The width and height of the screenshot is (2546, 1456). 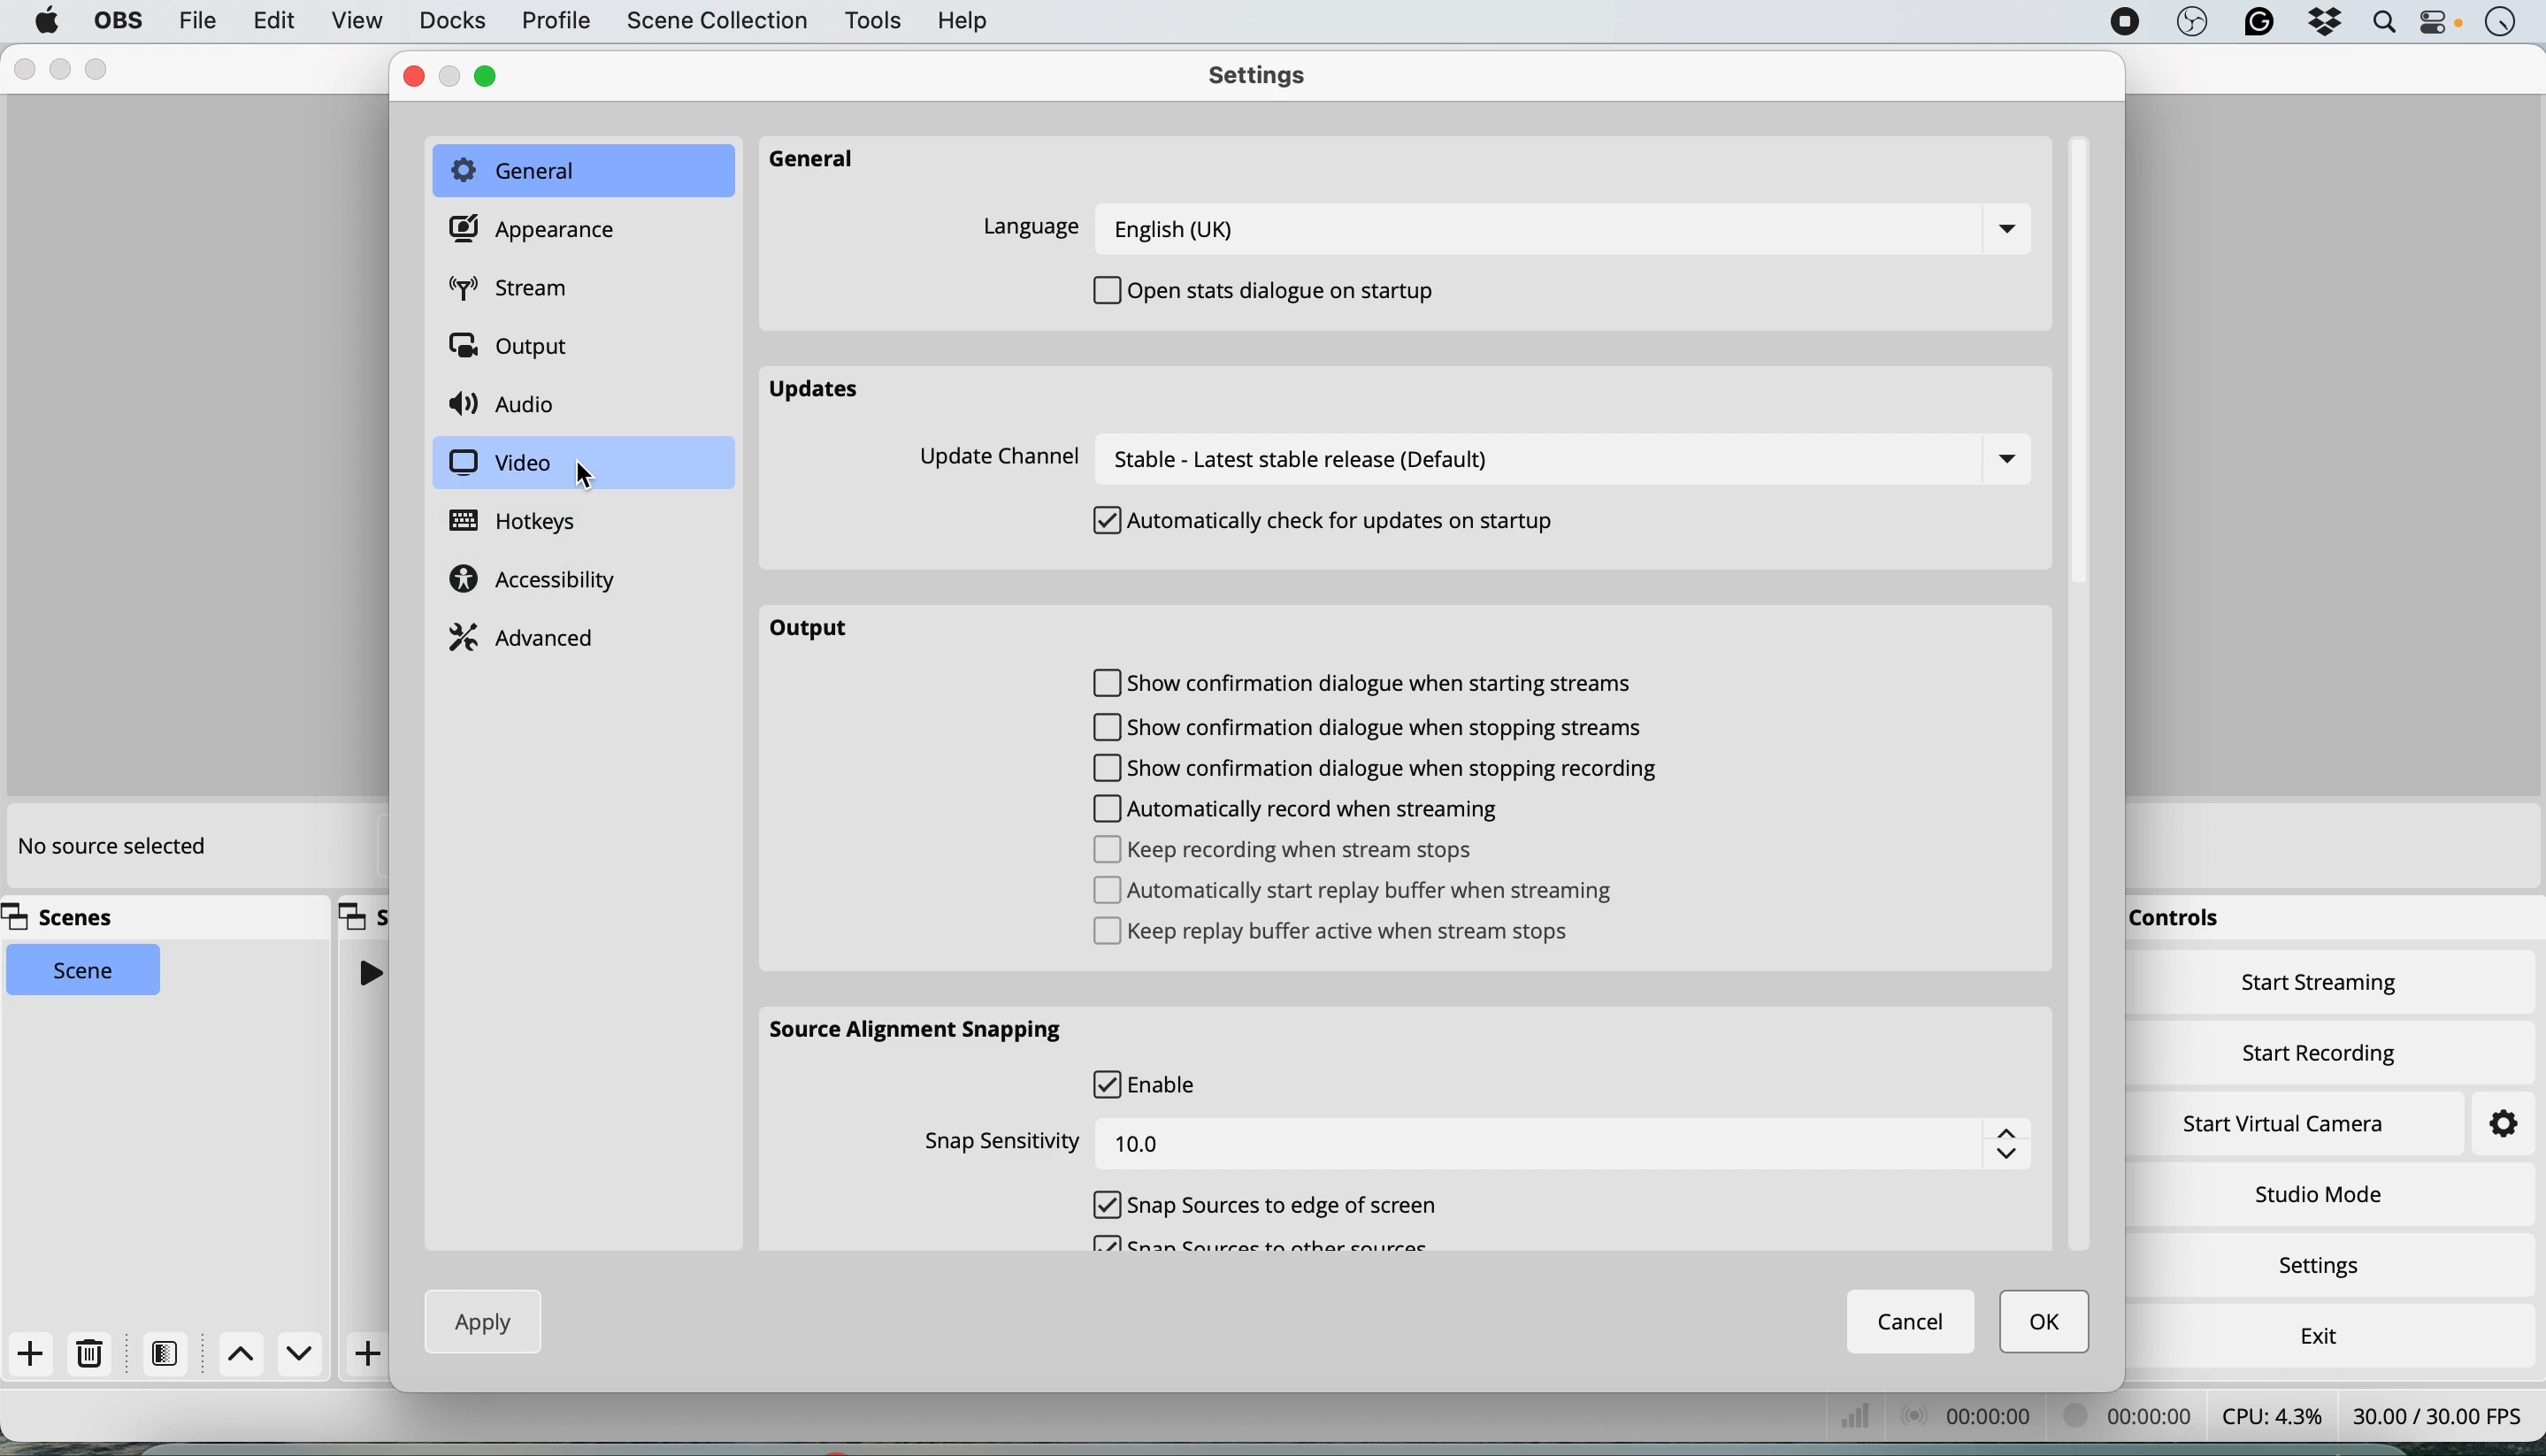 What do you see at coordinates (1285, 849) in the screenshot?
I see `keep recording when stream stops` at bounding box center [1285, 849].